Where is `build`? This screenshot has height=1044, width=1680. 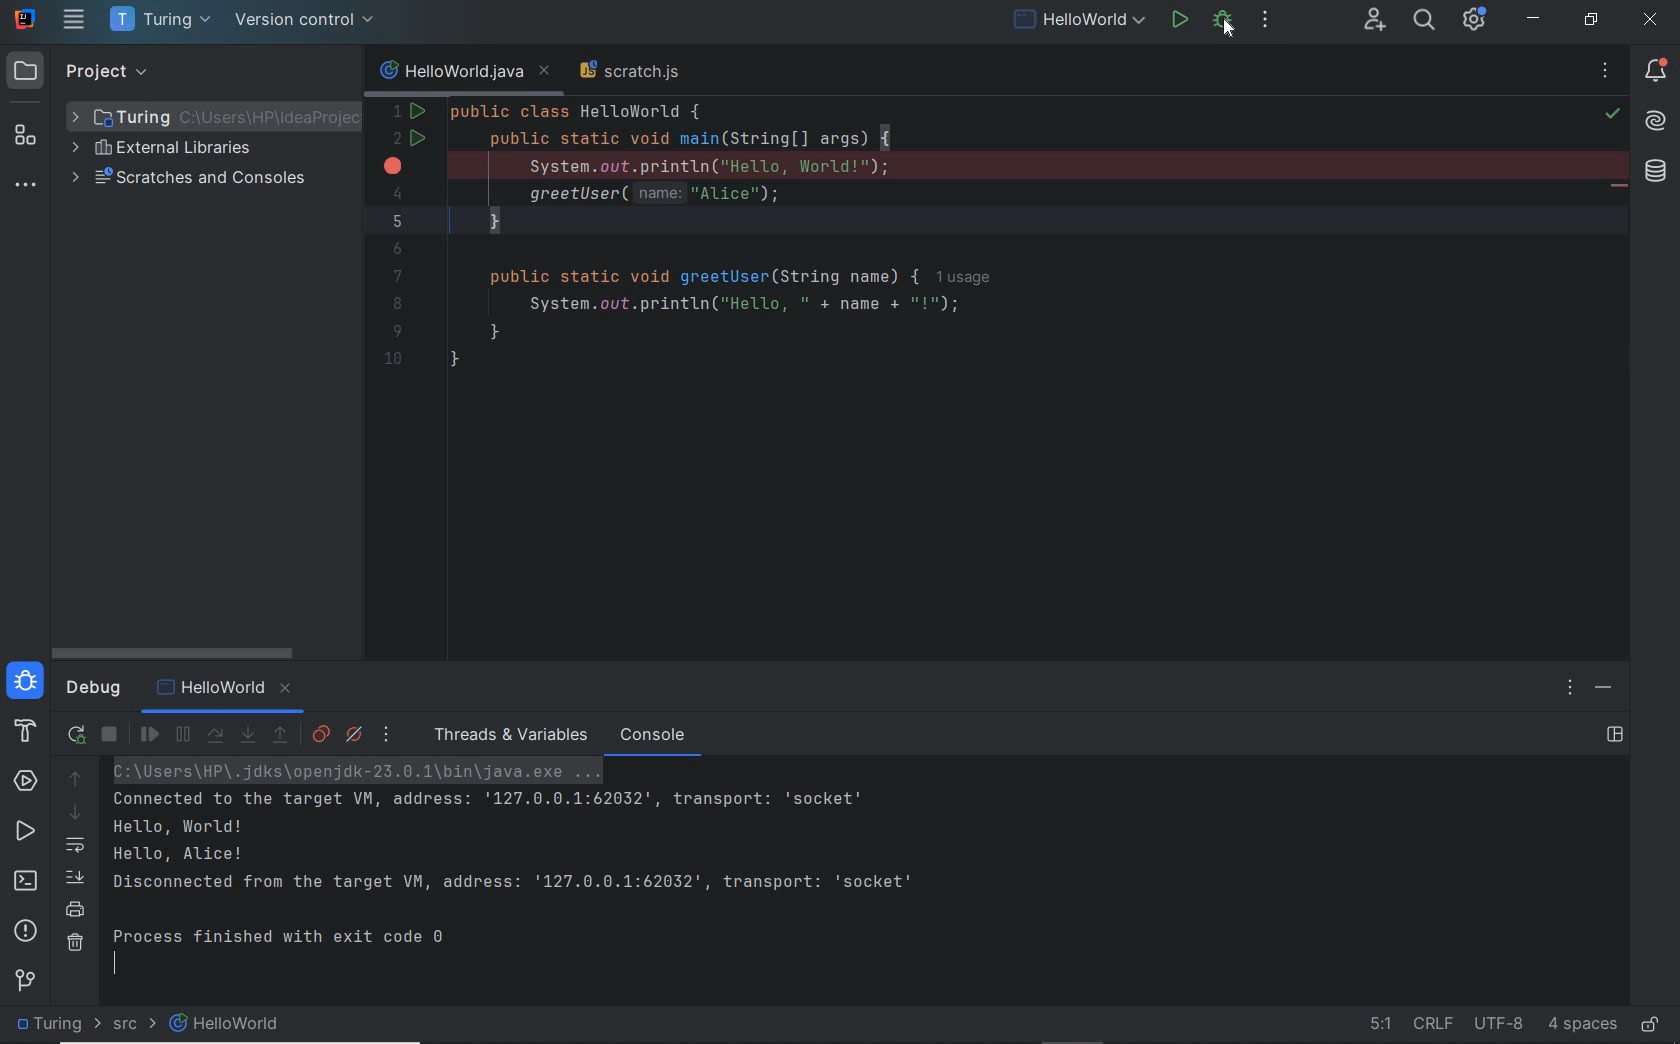 build is located at coordinates (21, 734).